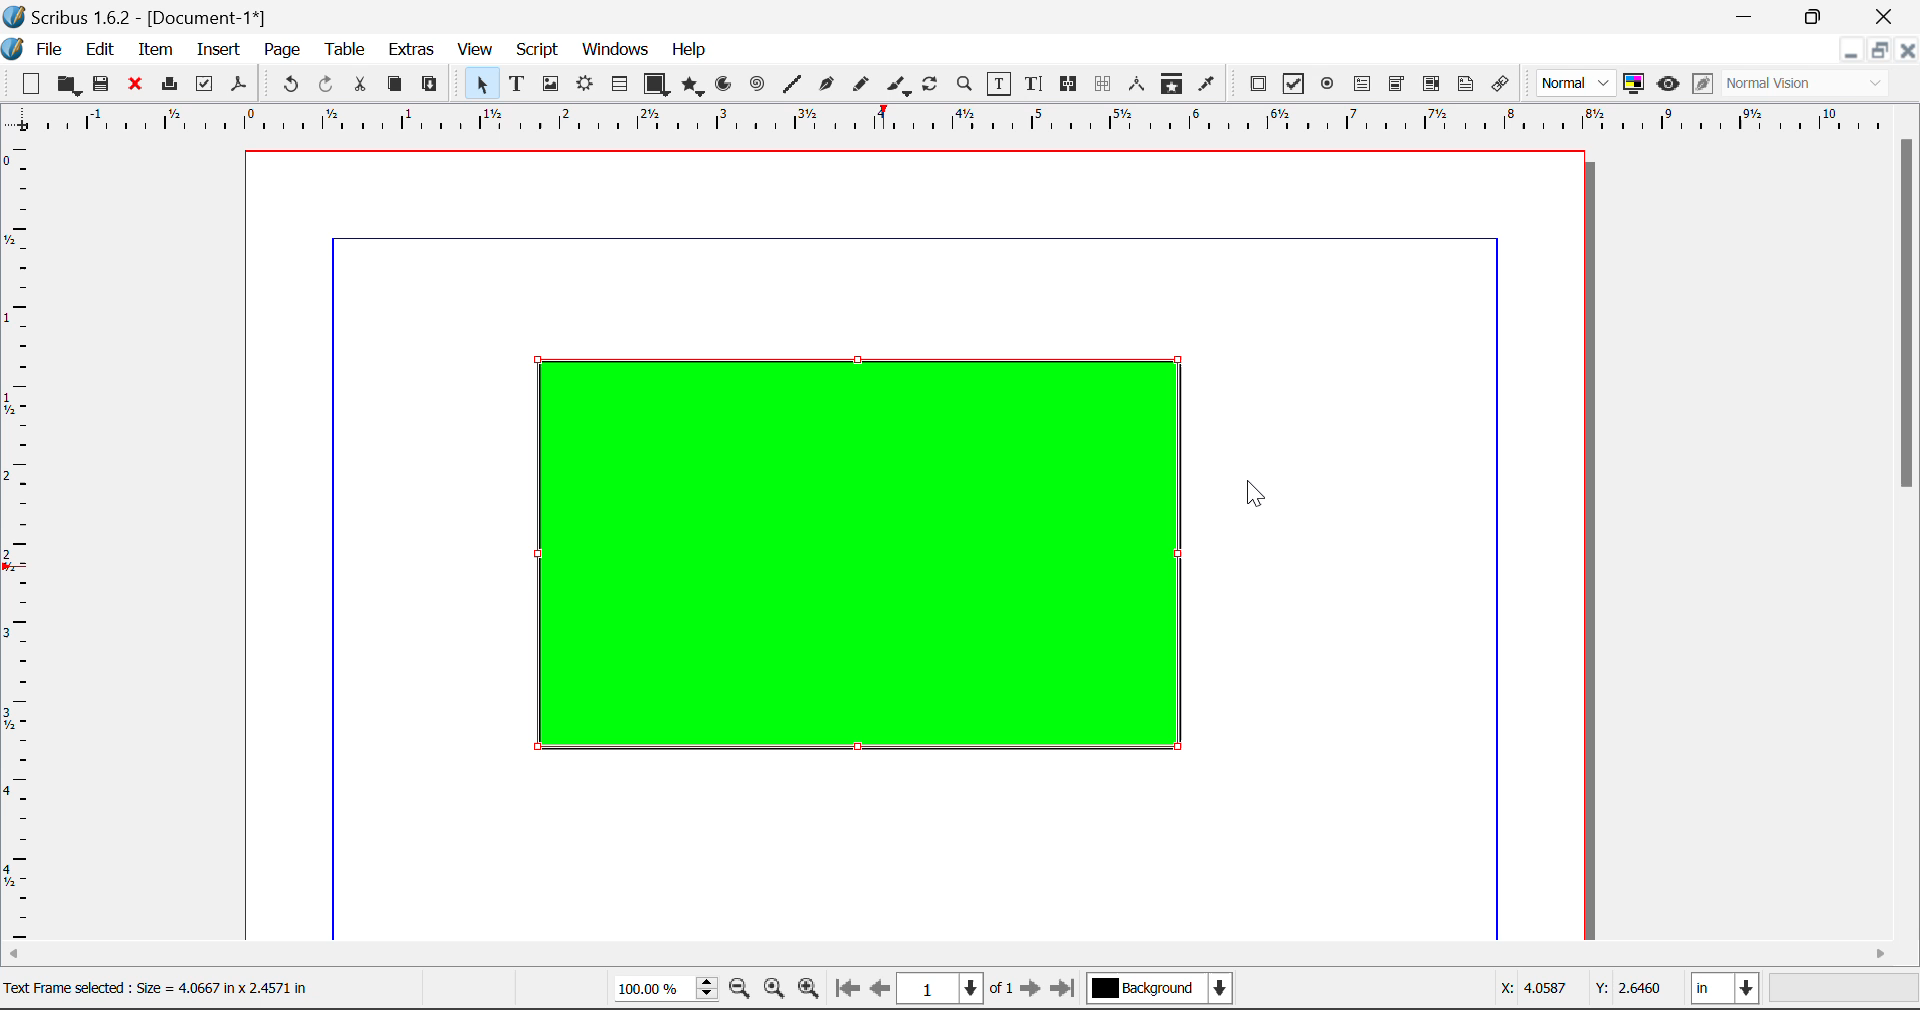  What do you see at coordinates (1207, 83) in the screenshot?
I see `Eyedropper` at bounding box center [1207, 83].